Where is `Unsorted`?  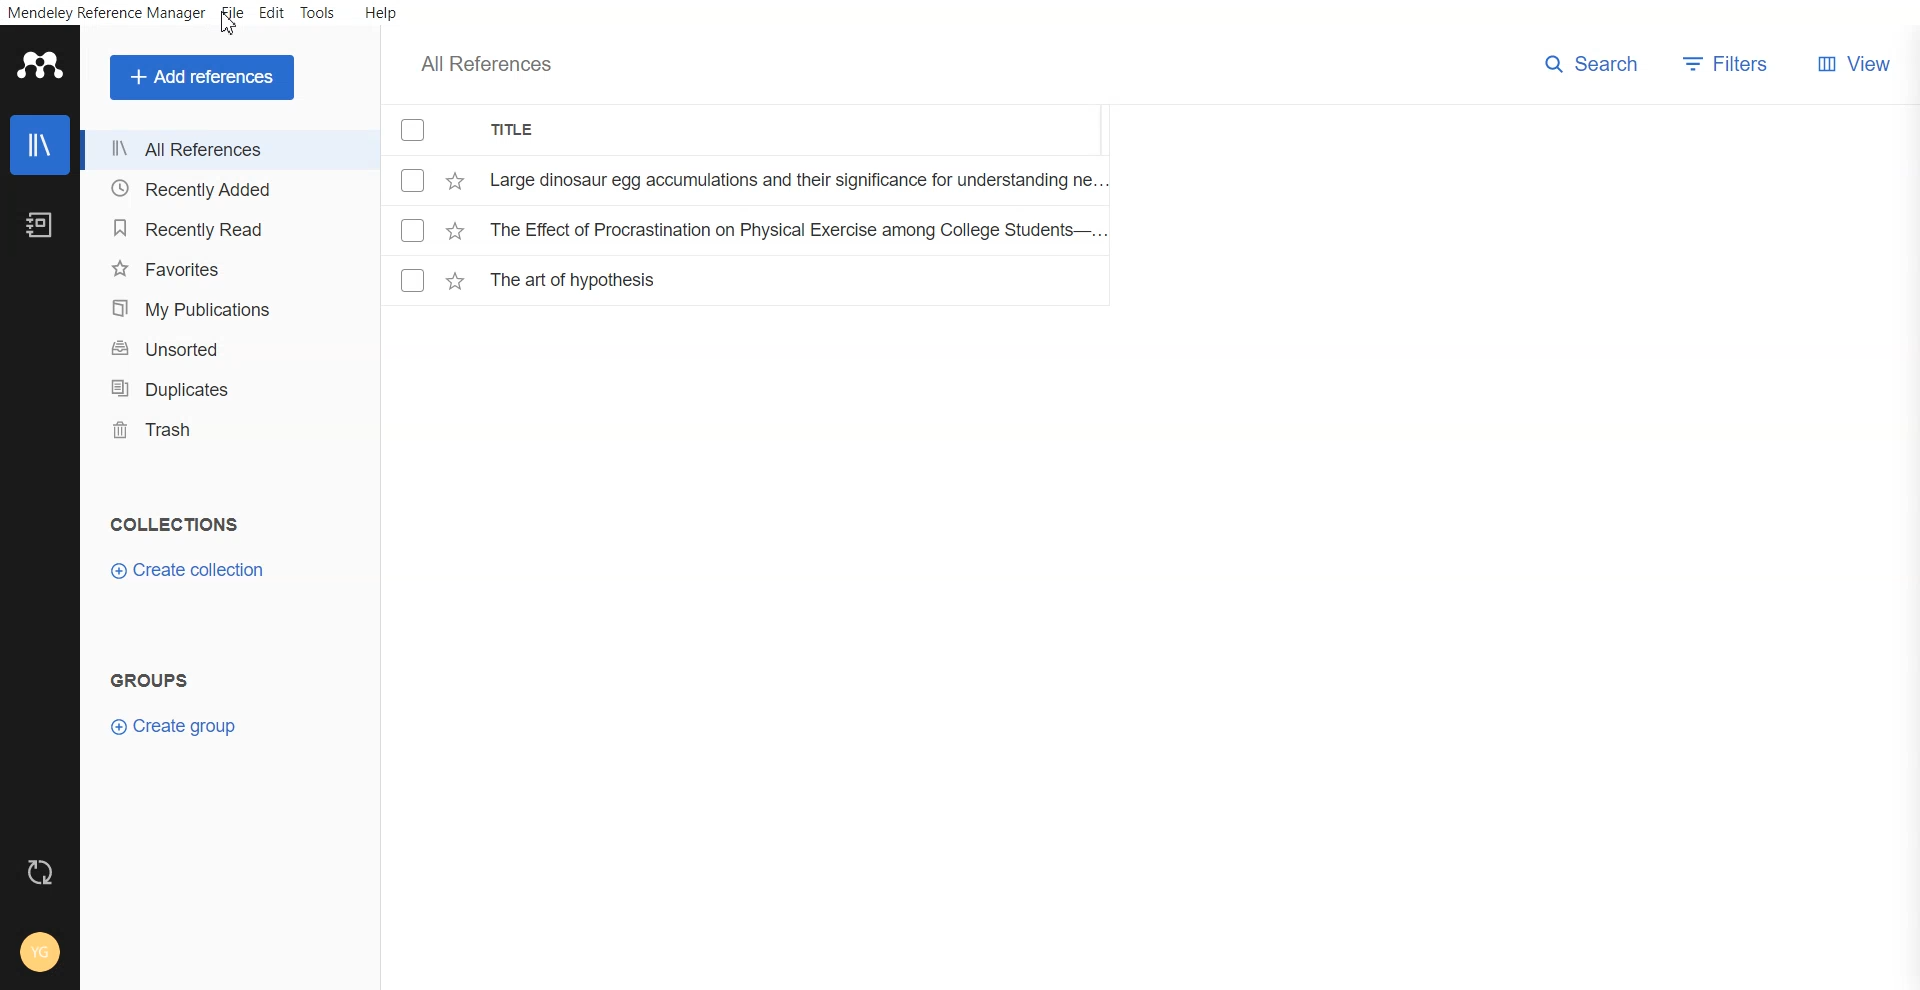 Unsorted is located at coordinates (214, 348).